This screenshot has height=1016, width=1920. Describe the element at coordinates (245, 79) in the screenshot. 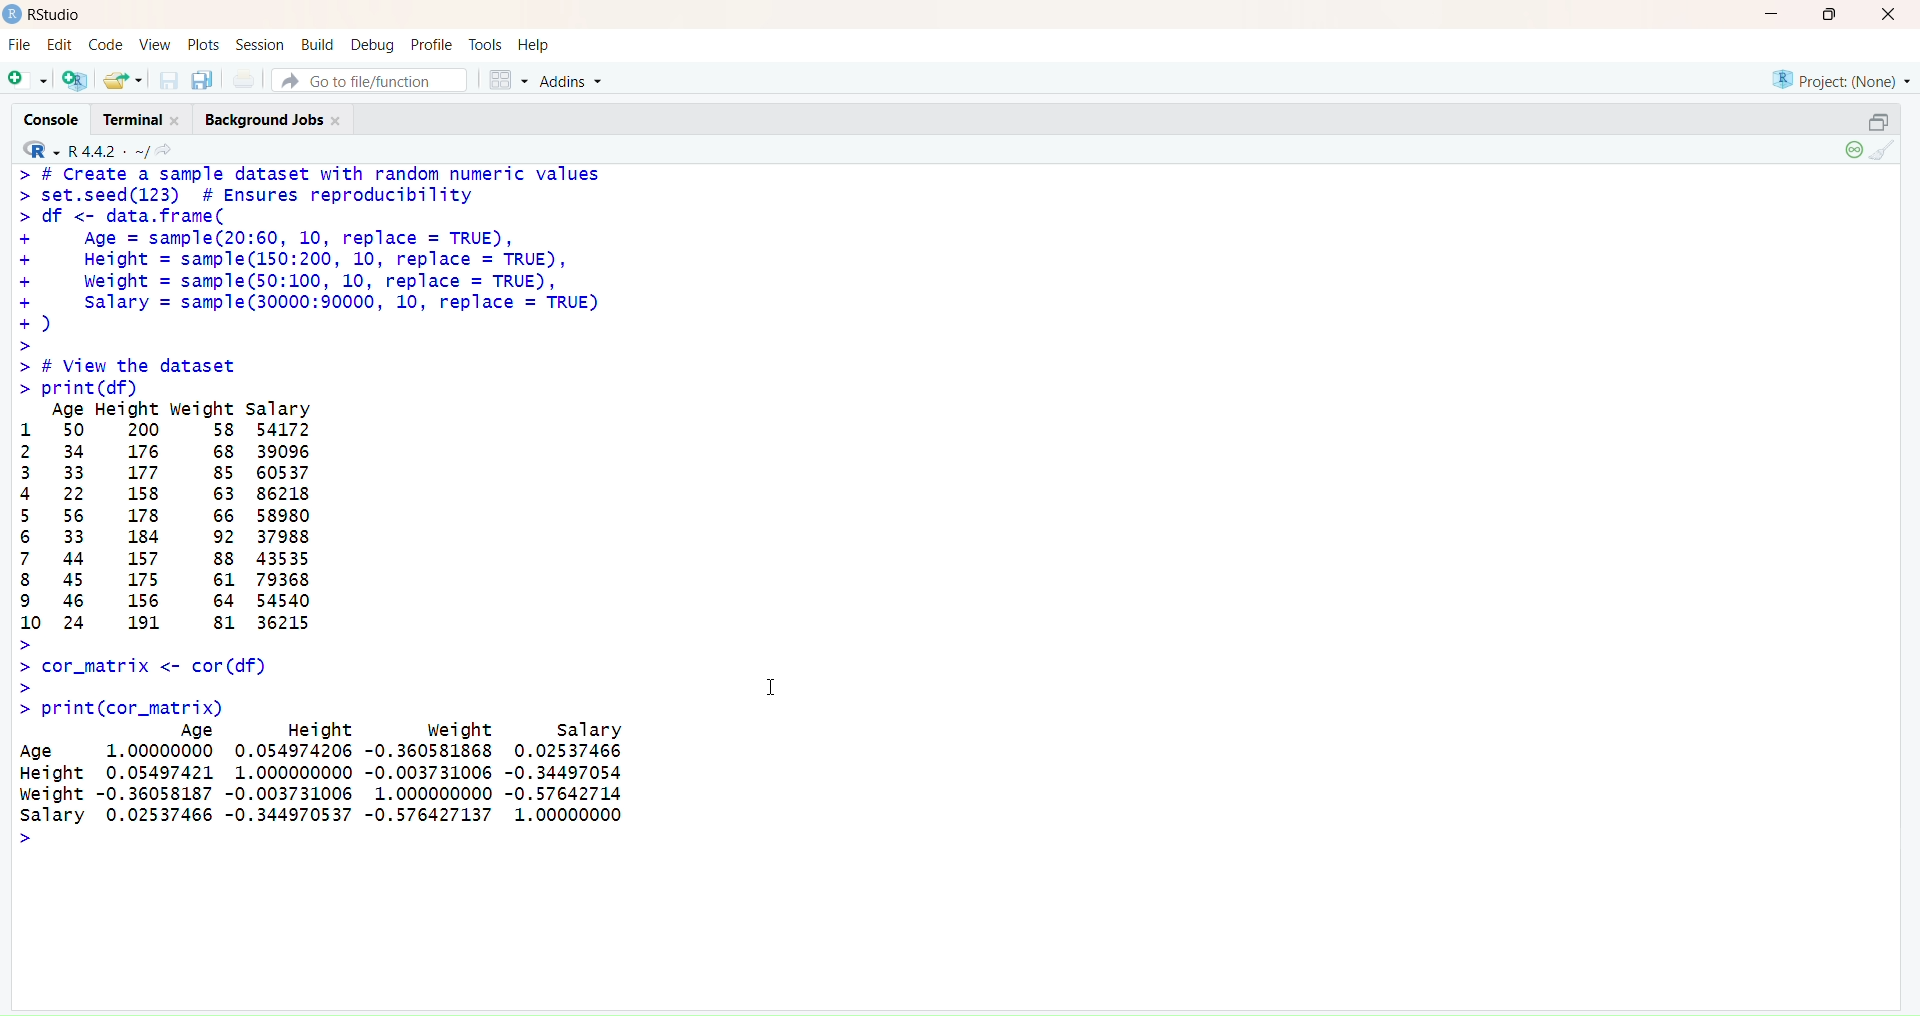

I see `Print the current file` at that location.